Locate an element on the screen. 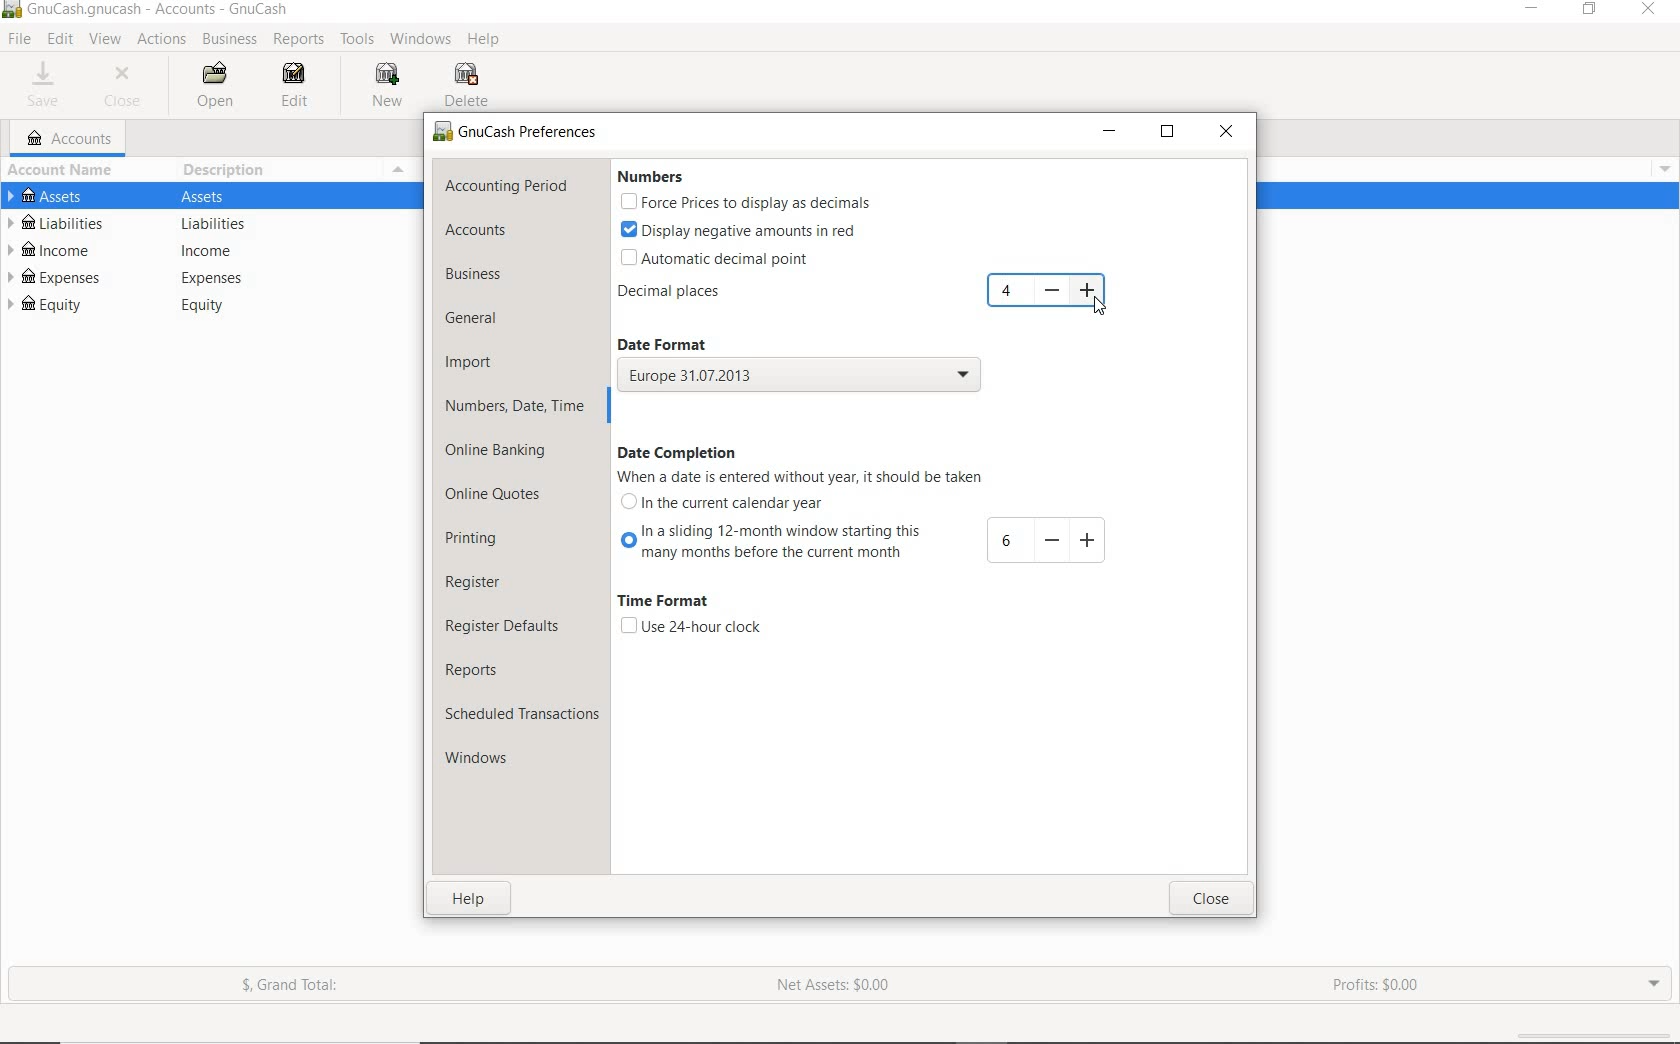  time format is located at coordinates (670, 603).